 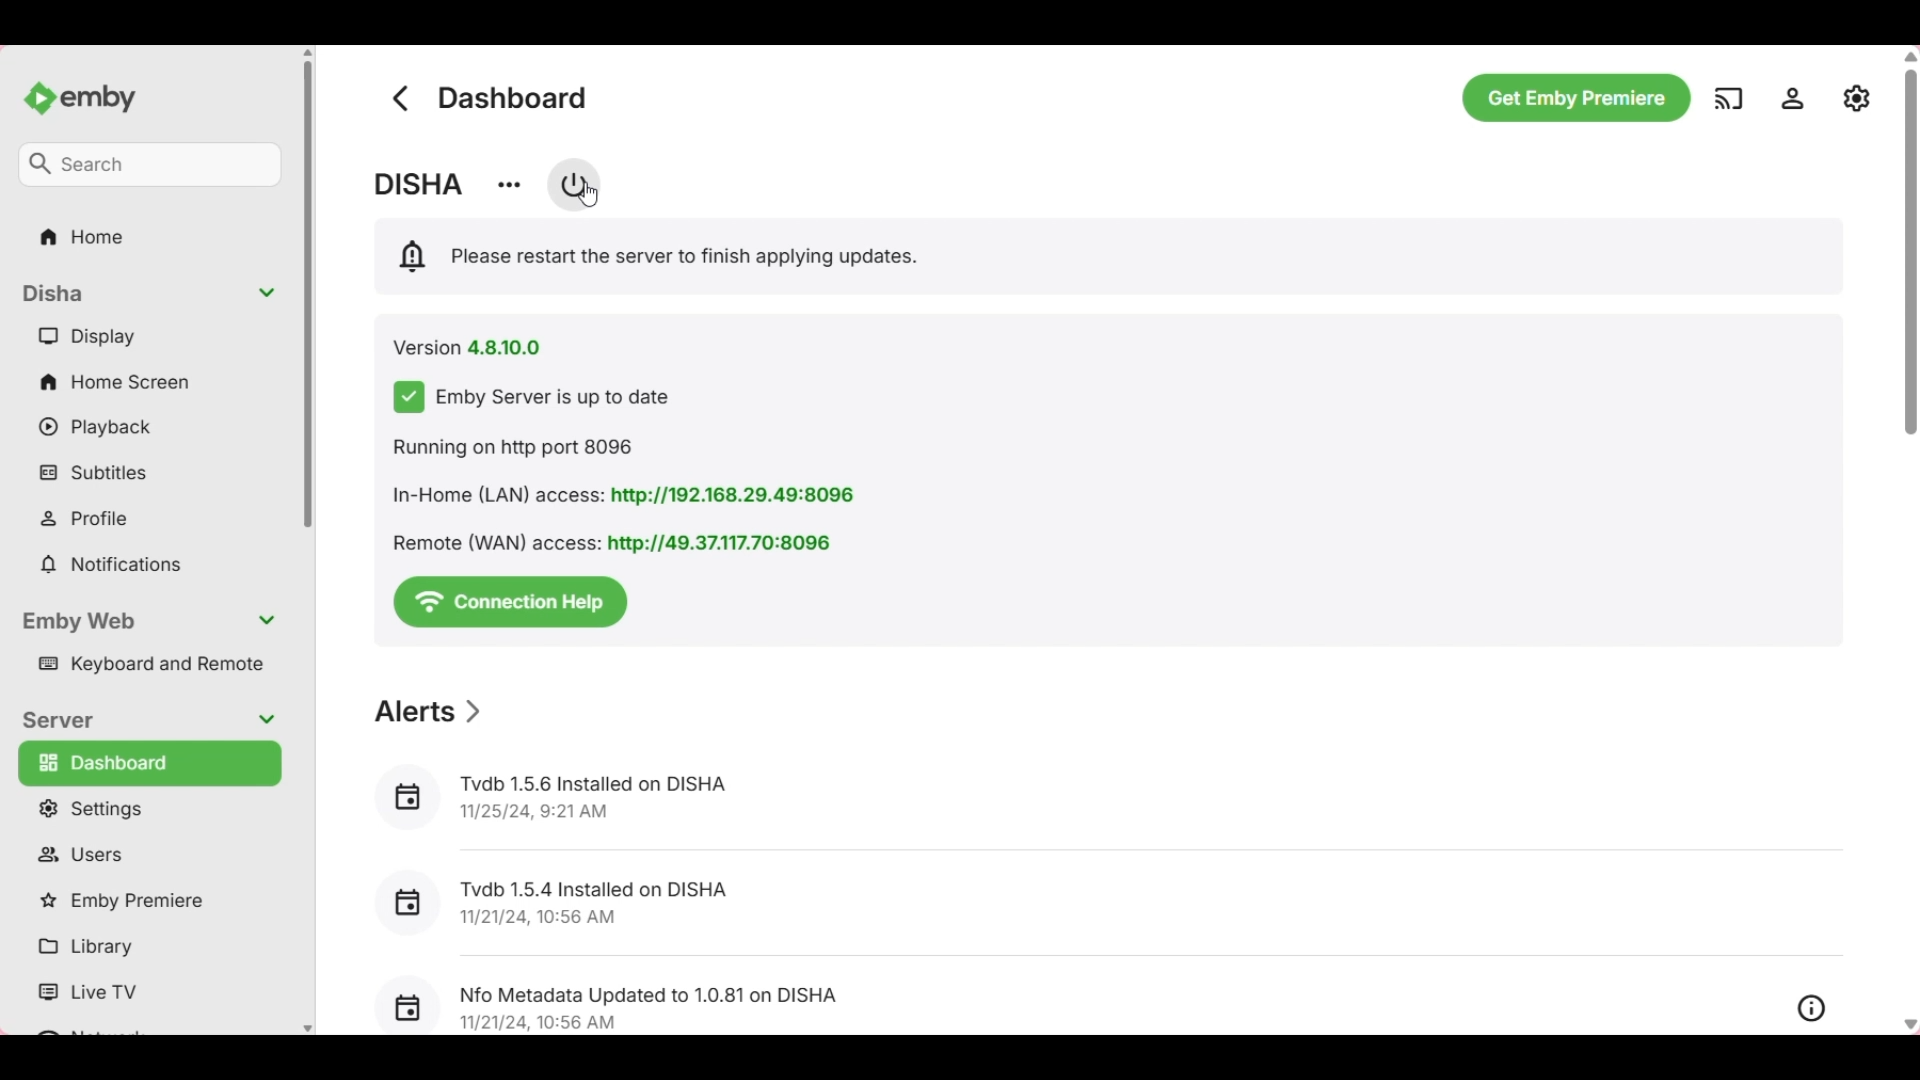 I want to click on Users, so click(x=149, y=854).